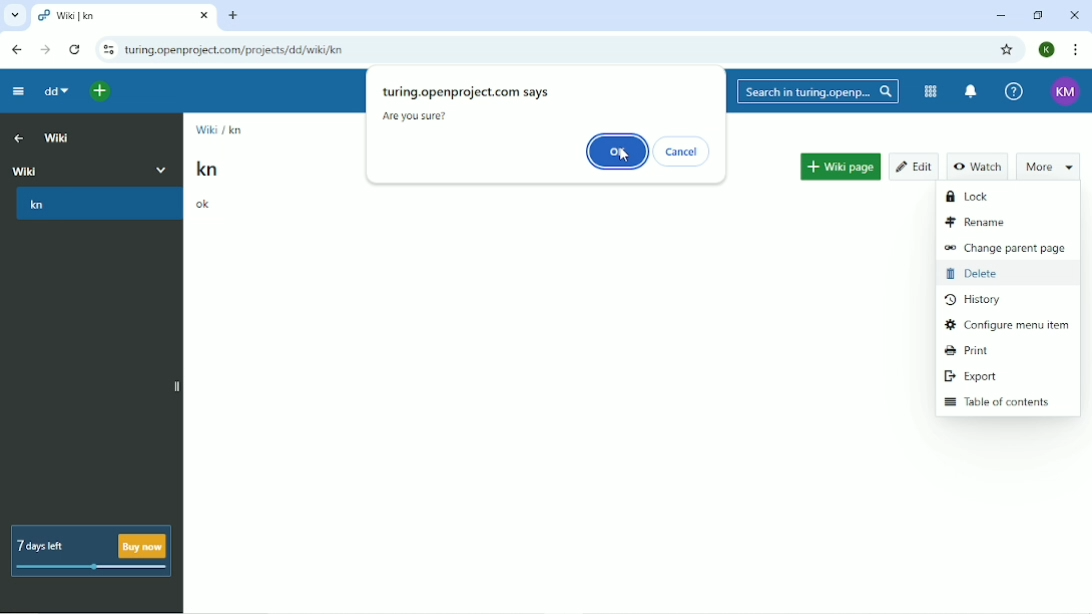 This screenshot has width=1092, height=614. What do you see at coordinates (55, 93) in the screenshot?
I see `dd` at bounding box center [55, 93].